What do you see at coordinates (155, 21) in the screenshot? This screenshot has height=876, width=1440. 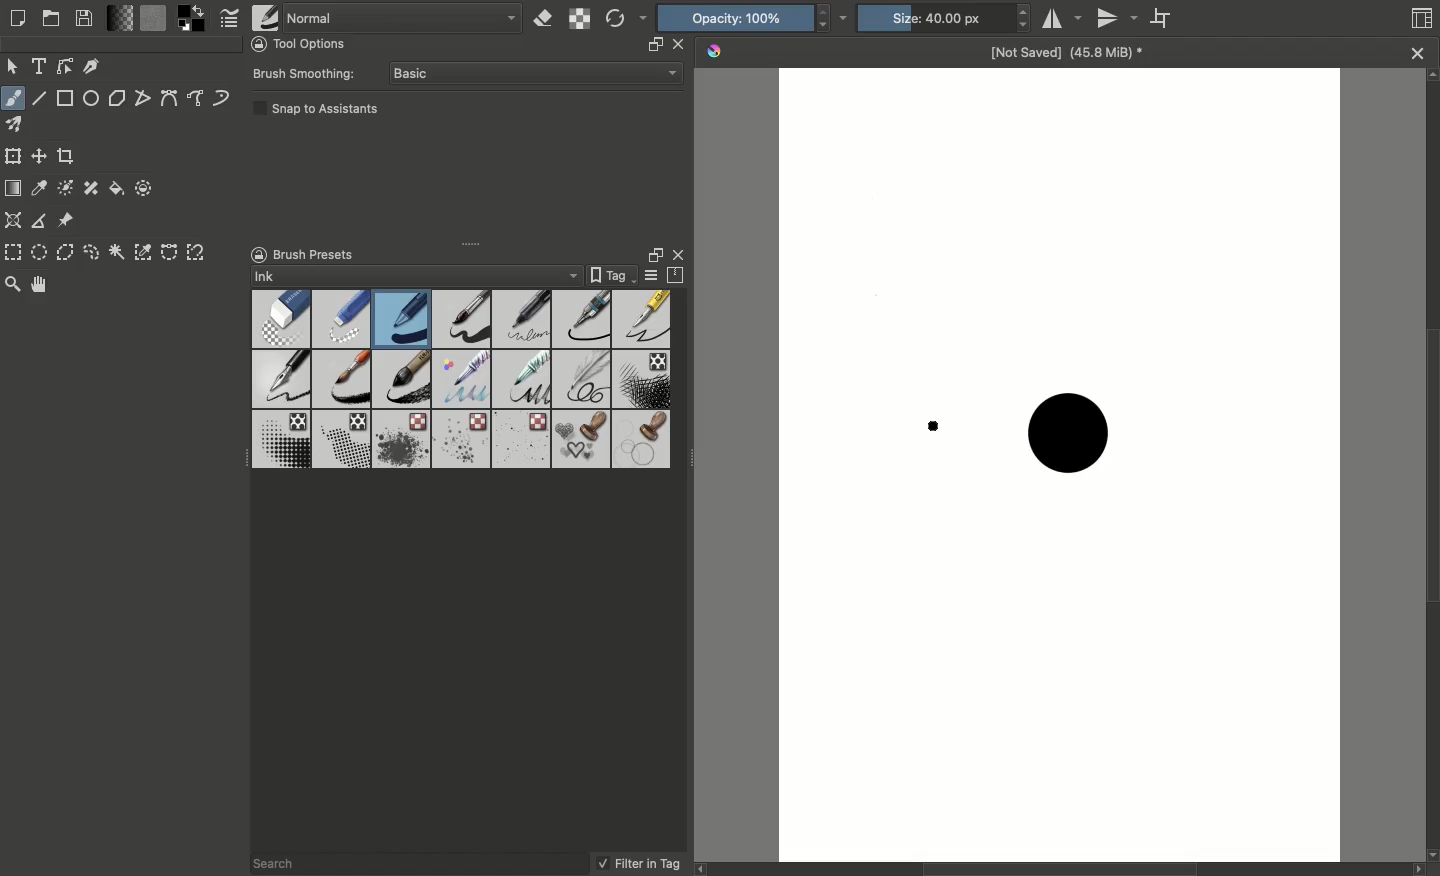 I see `Fill patterns` at bounding box center [155, 21].